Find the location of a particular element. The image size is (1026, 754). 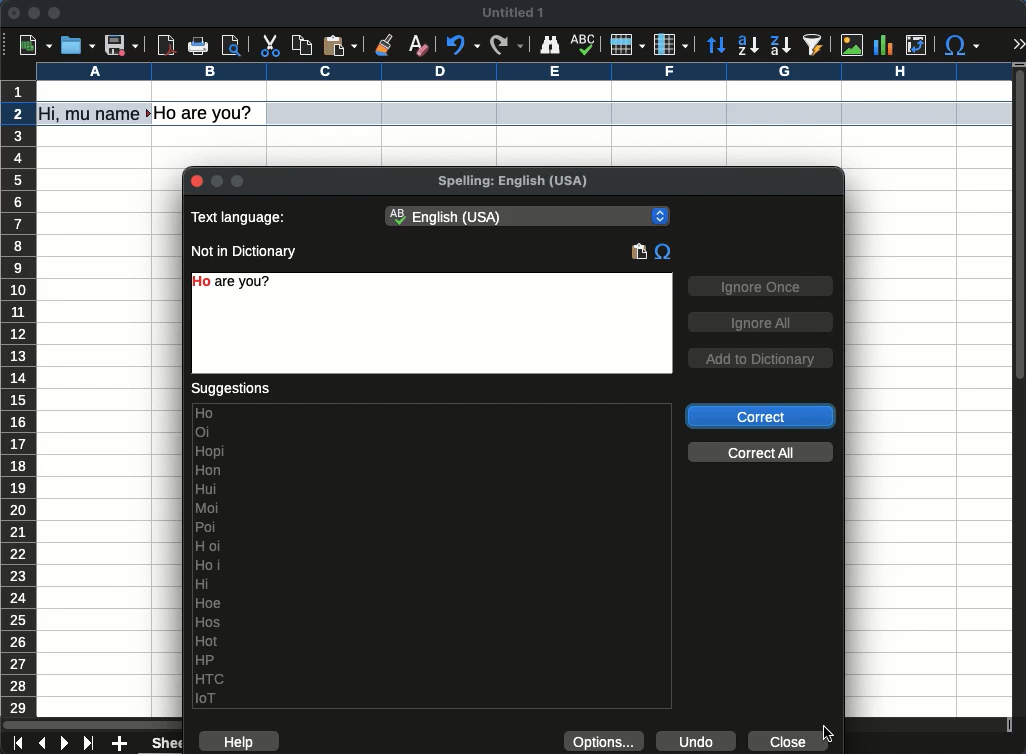

column is located at coordinates (523, 71).